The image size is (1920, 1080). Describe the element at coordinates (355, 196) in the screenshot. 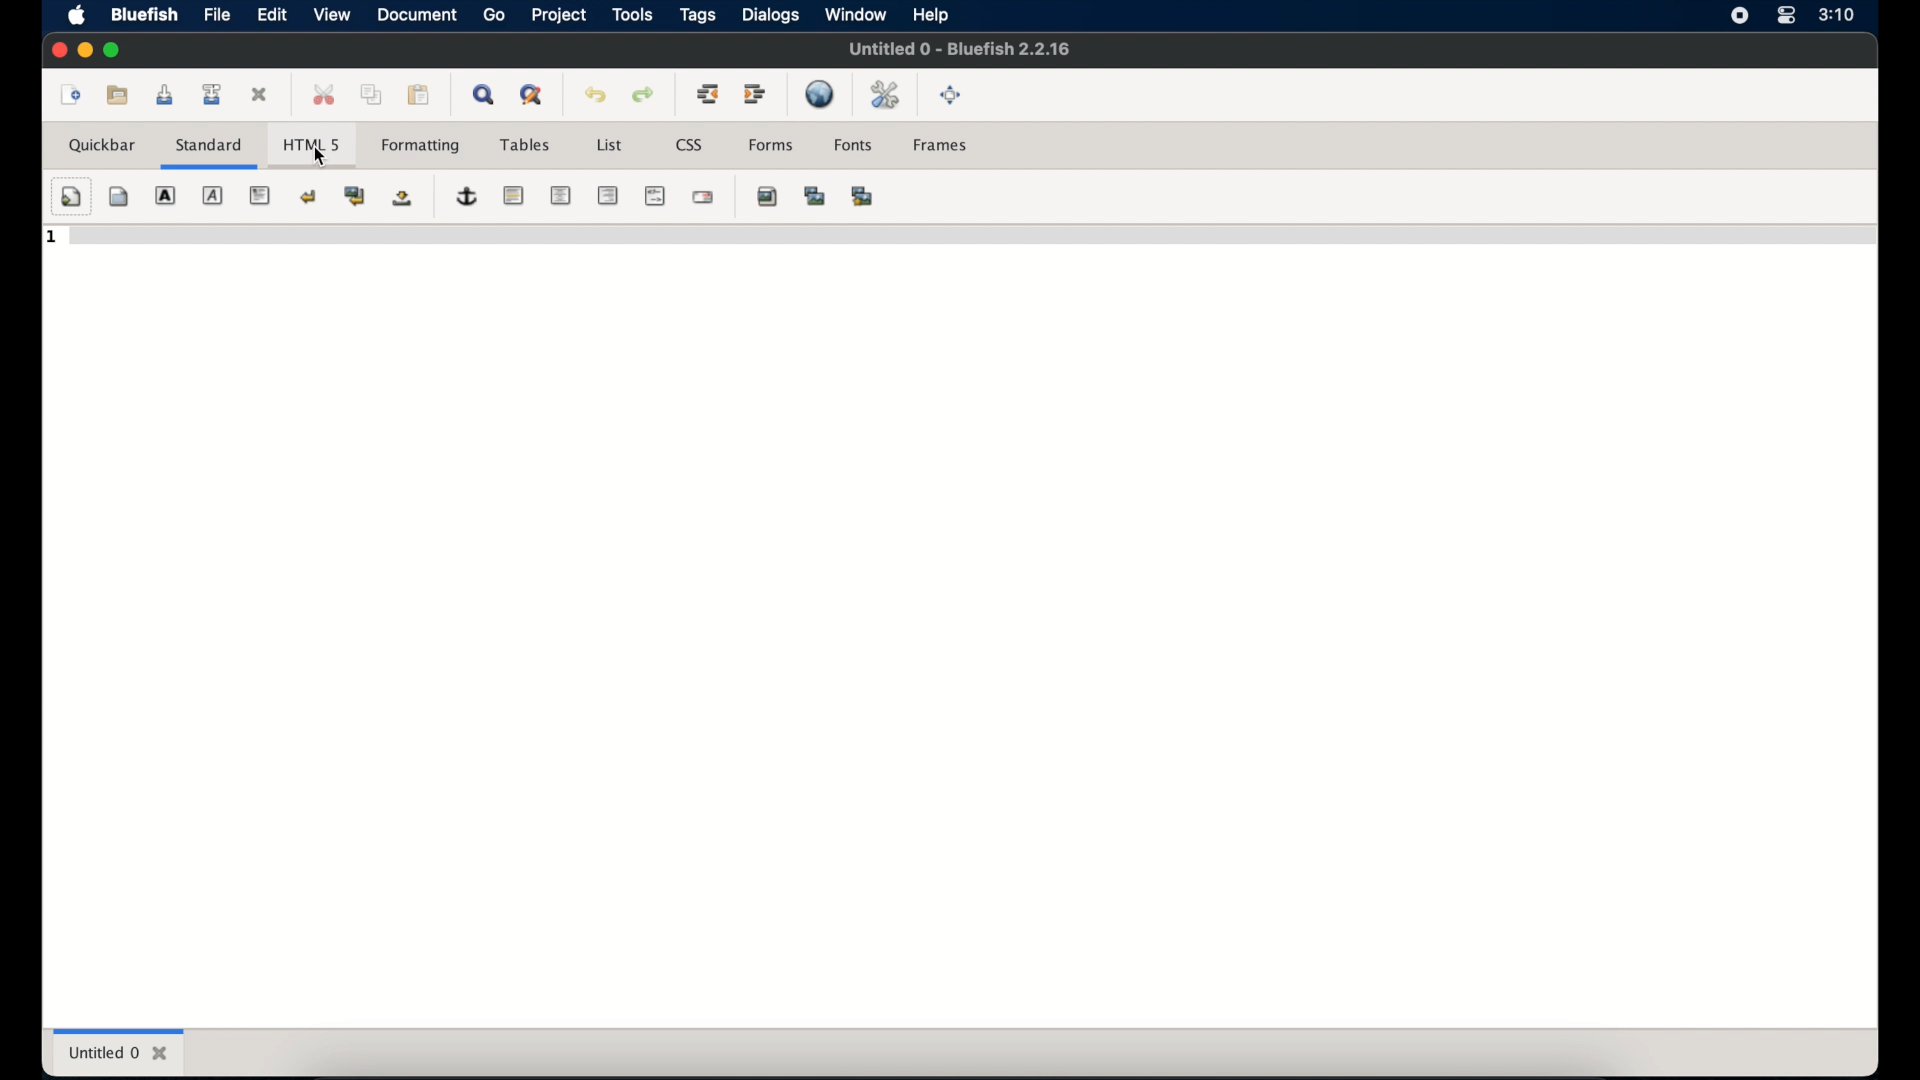

I see `break and clear` at that location.